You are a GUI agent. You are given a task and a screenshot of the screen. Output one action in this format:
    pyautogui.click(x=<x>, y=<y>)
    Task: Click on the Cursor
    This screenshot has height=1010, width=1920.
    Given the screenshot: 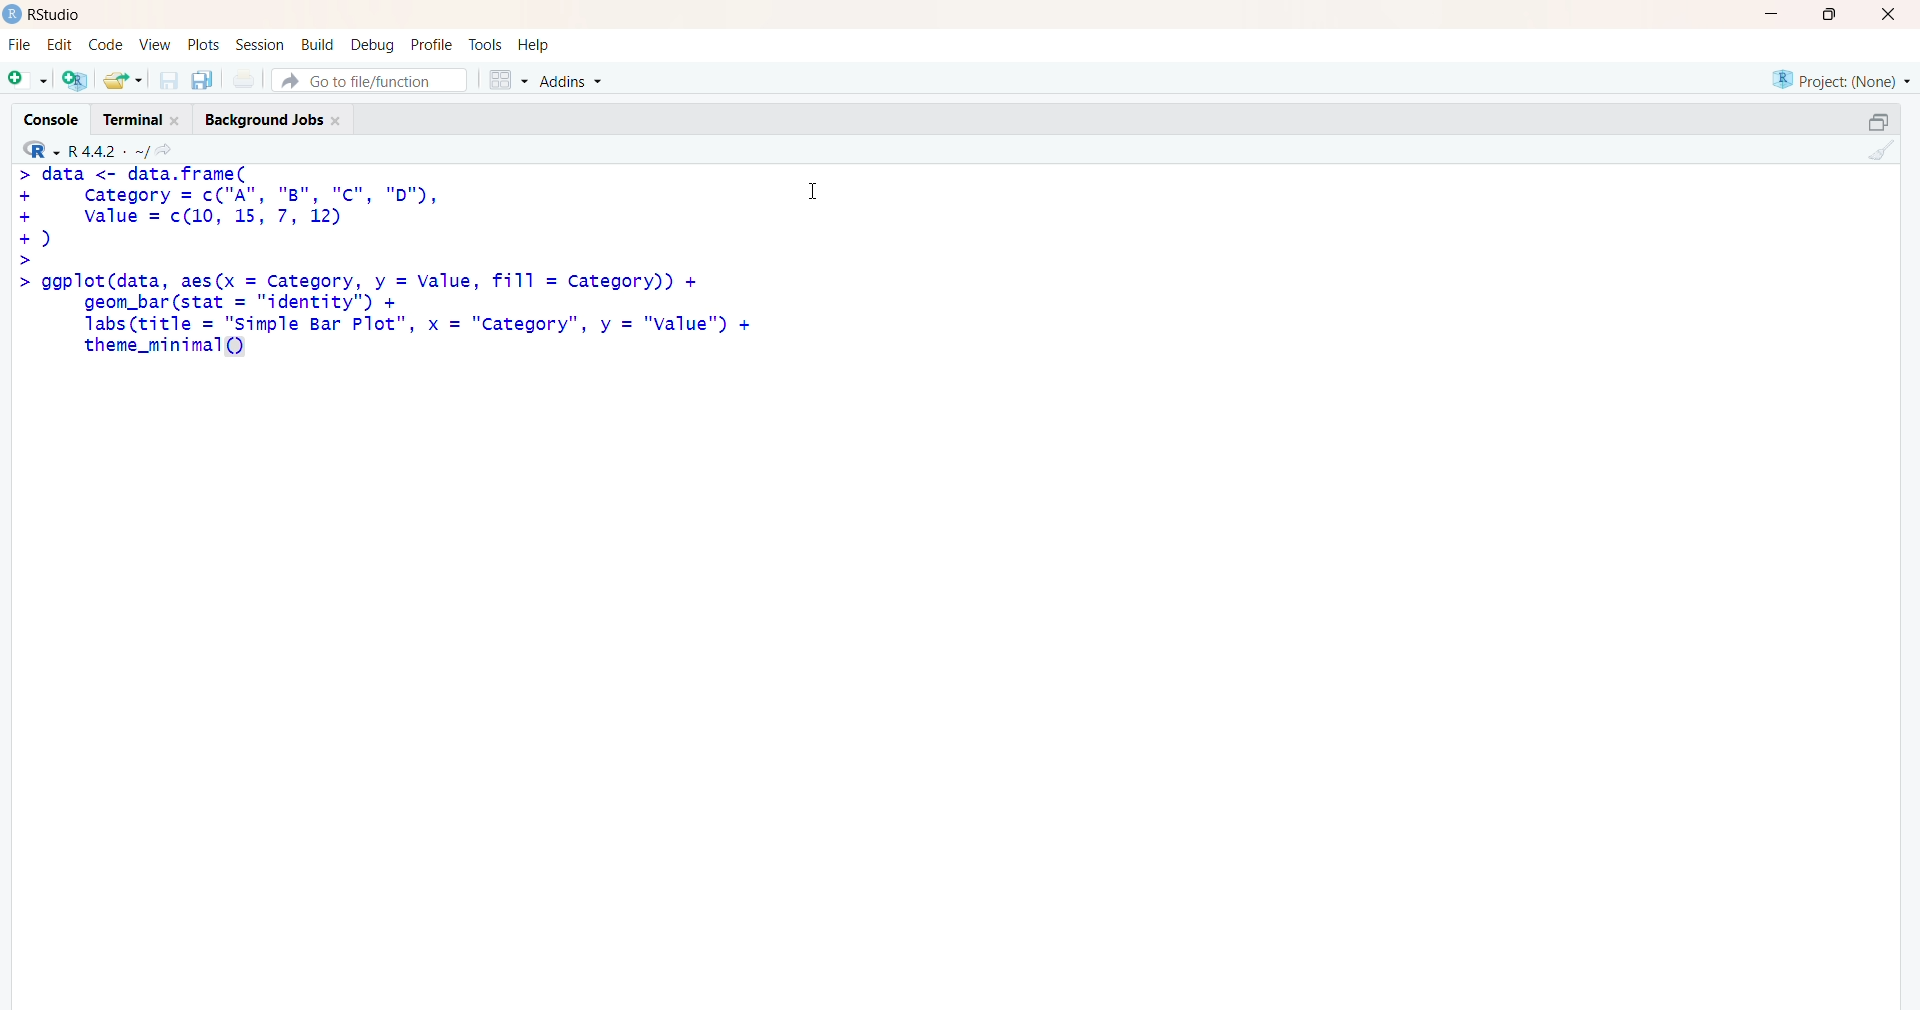 What is the action you would take?
    pyautogui.click(x=814, y=188)
    